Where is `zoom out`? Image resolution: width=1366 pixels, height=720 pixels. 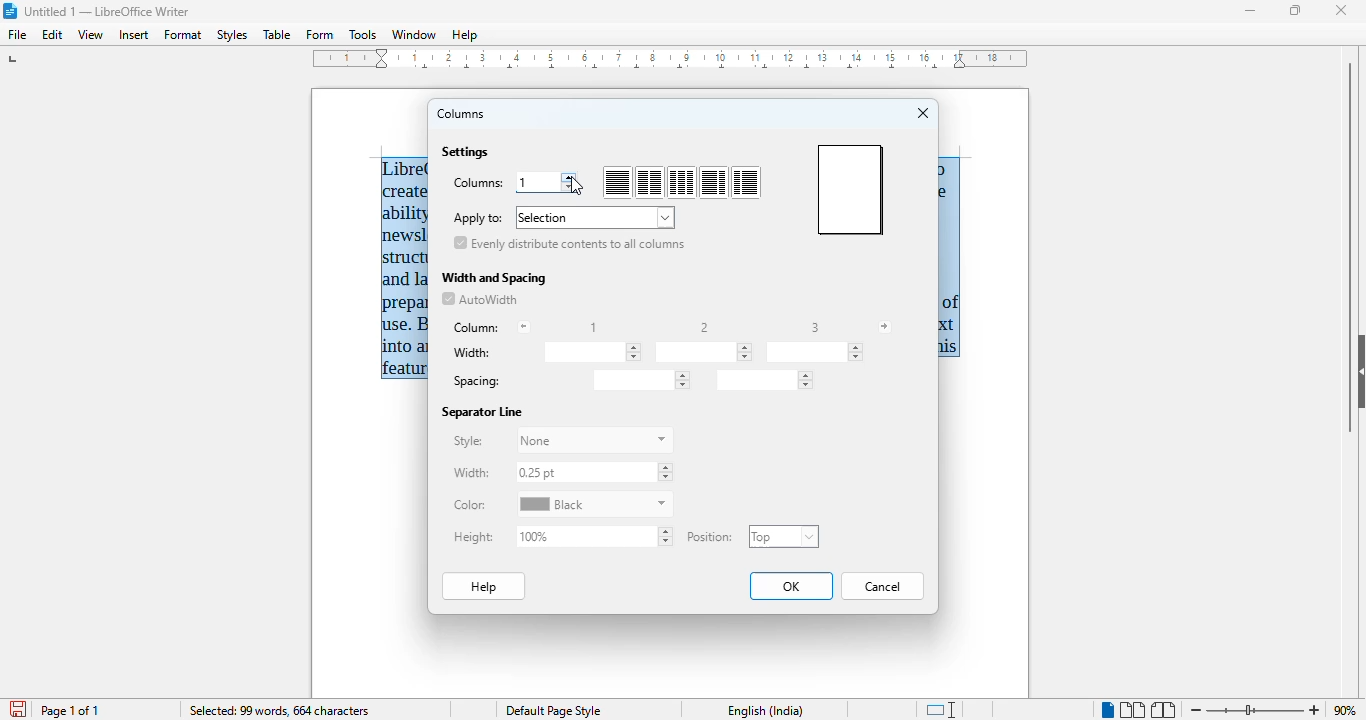 zoom out is located at coordinates (1197, 709).